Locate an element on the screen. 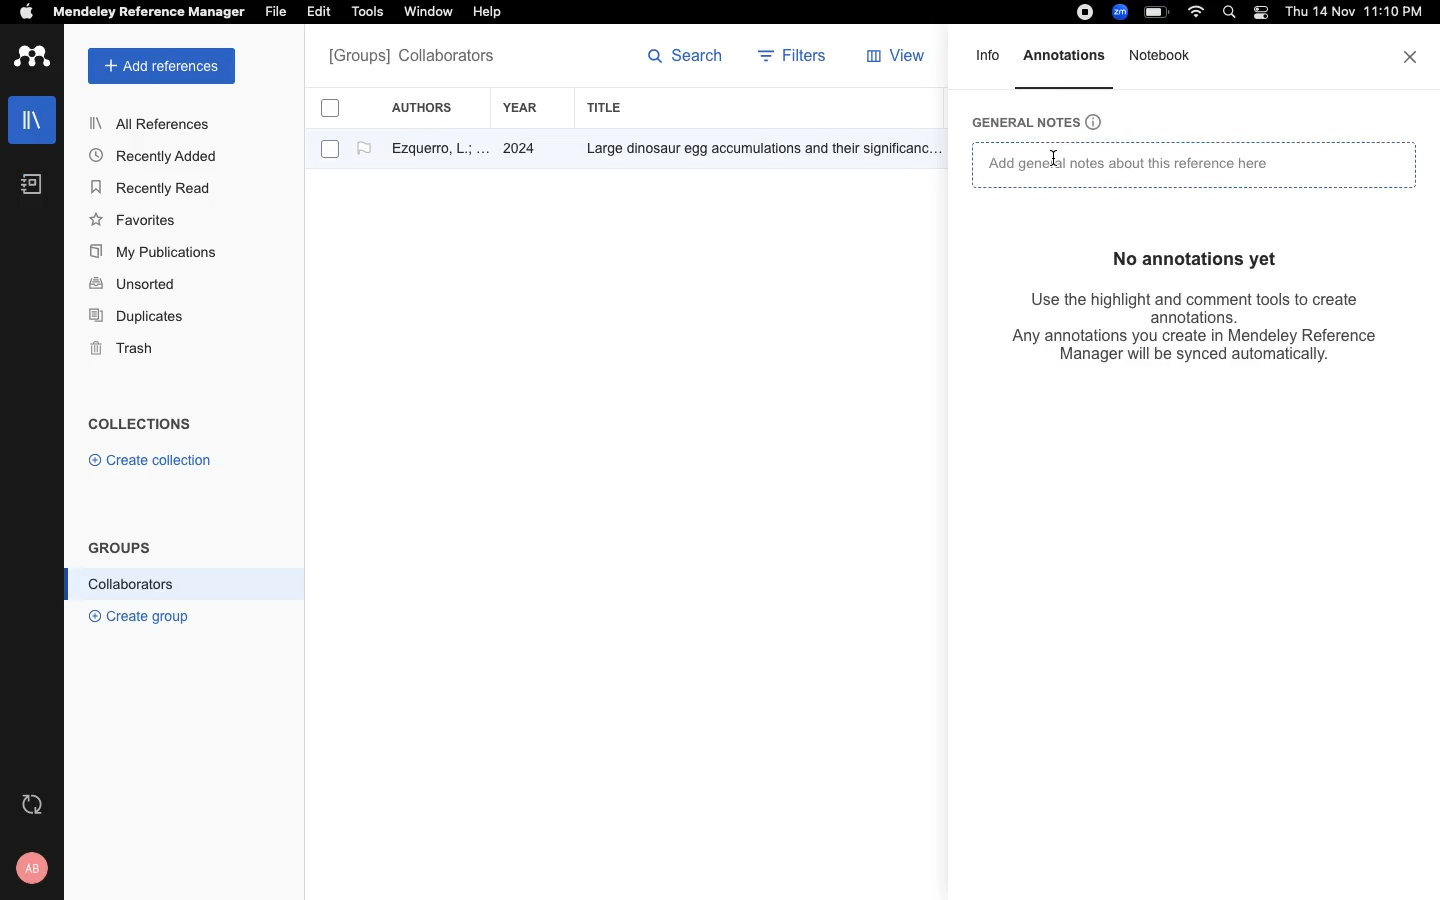 This screenshot has height=900, width=1440. view is located at coordinates (900, 60).